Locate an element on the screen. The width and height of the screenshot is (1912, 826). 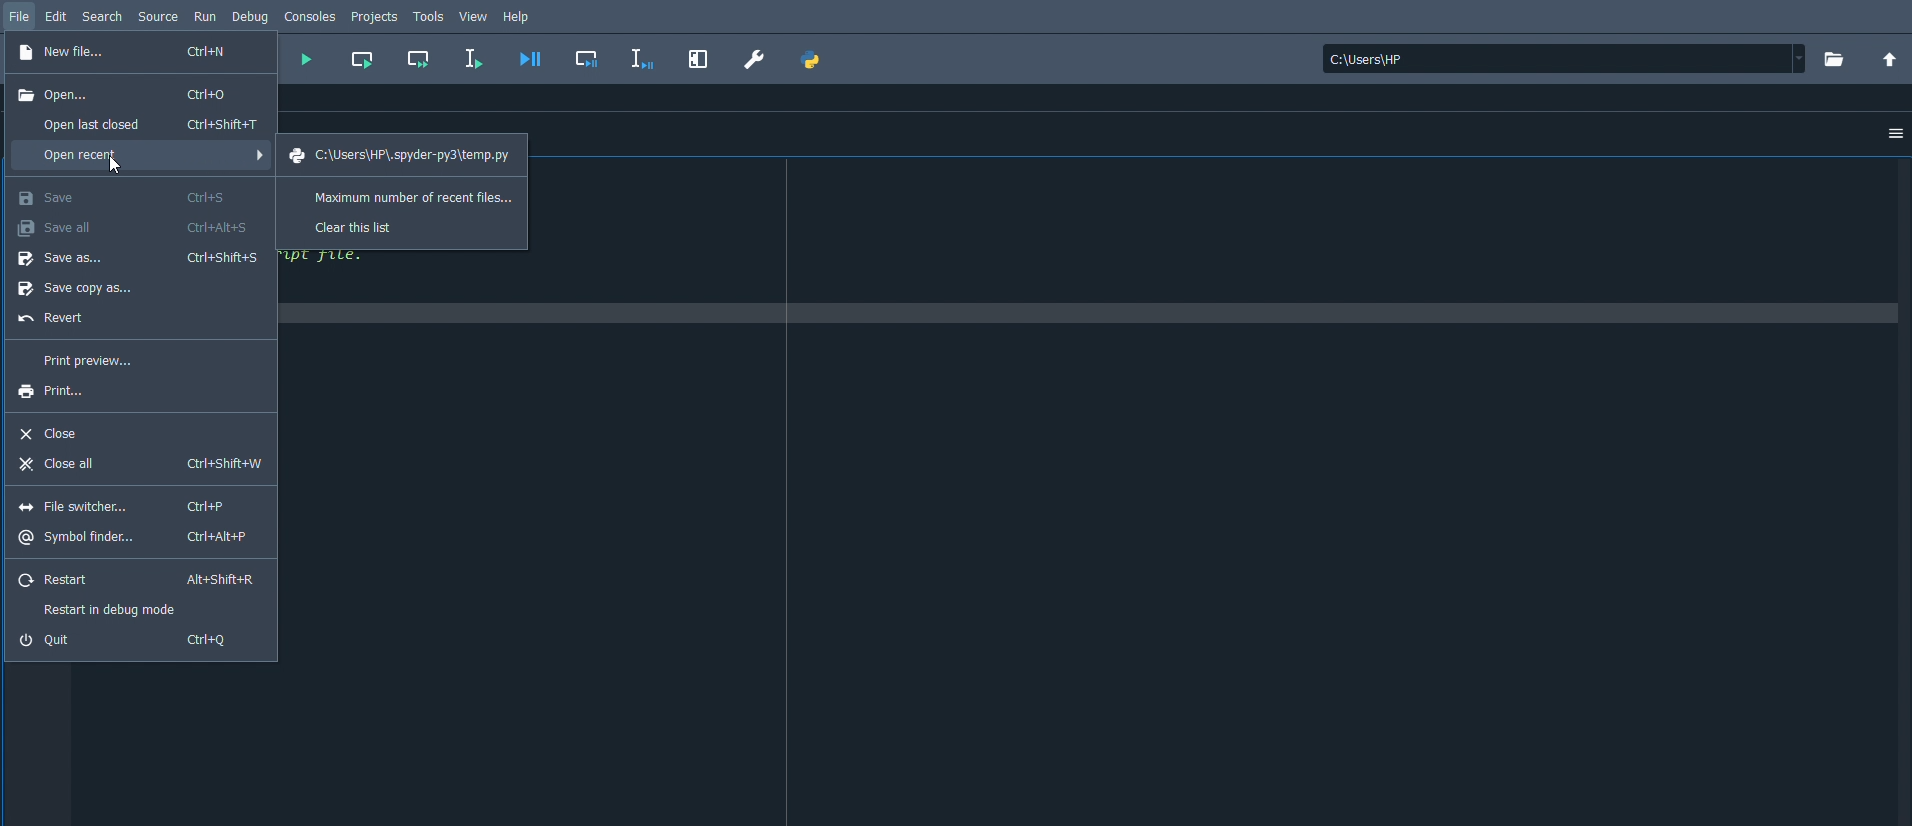
Open recent is located at coordinates (140, 158).